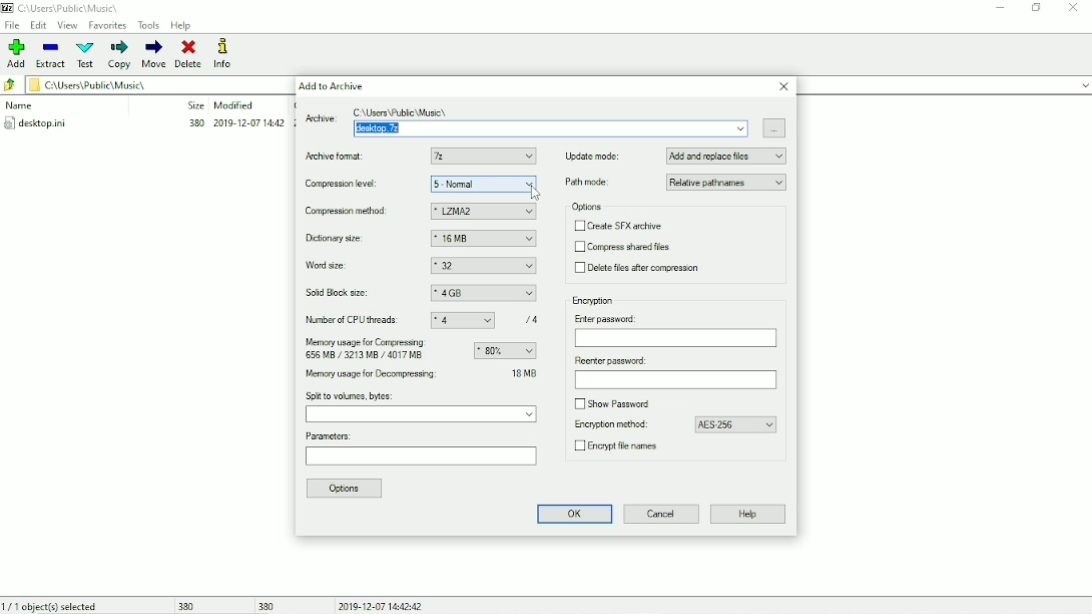 Image resolution: width=1092 pixels, height=614 pixels. What do you see at coordinates (593, 156) in the screenshot?
I see `Update mode` at bounding box center [593, 156].